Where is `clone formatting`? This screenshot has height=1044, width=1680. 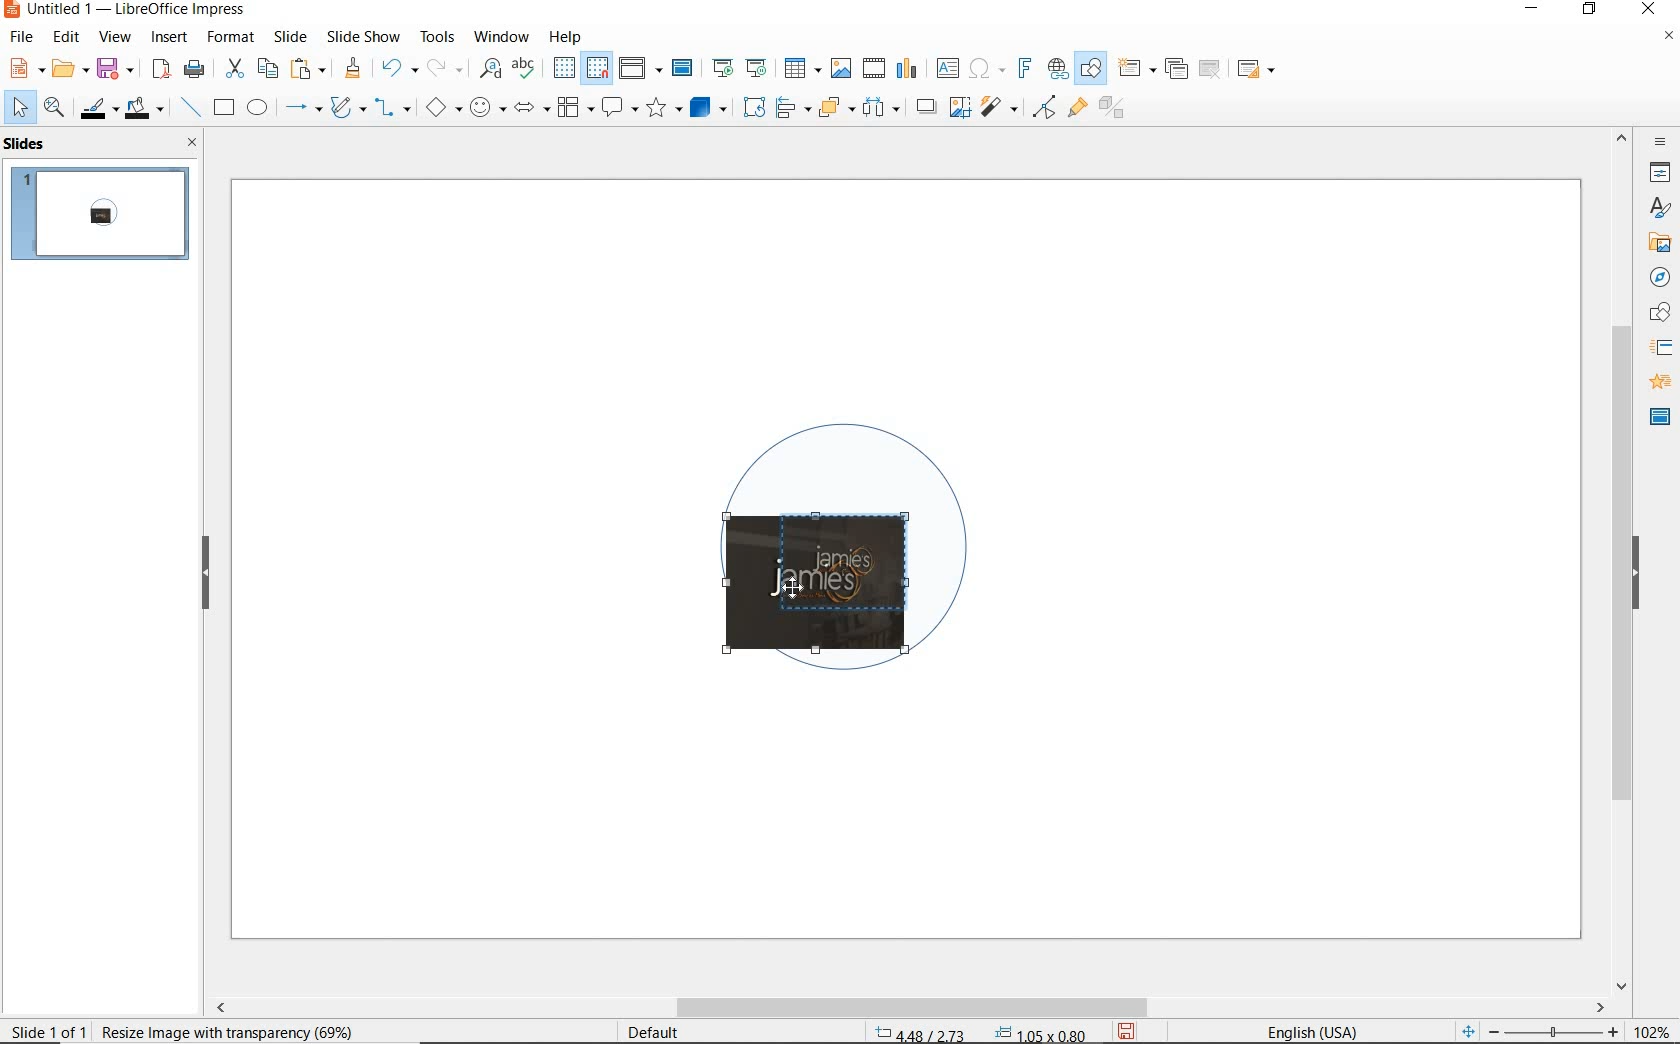
clone formatting is located at coordinates (353, 69).